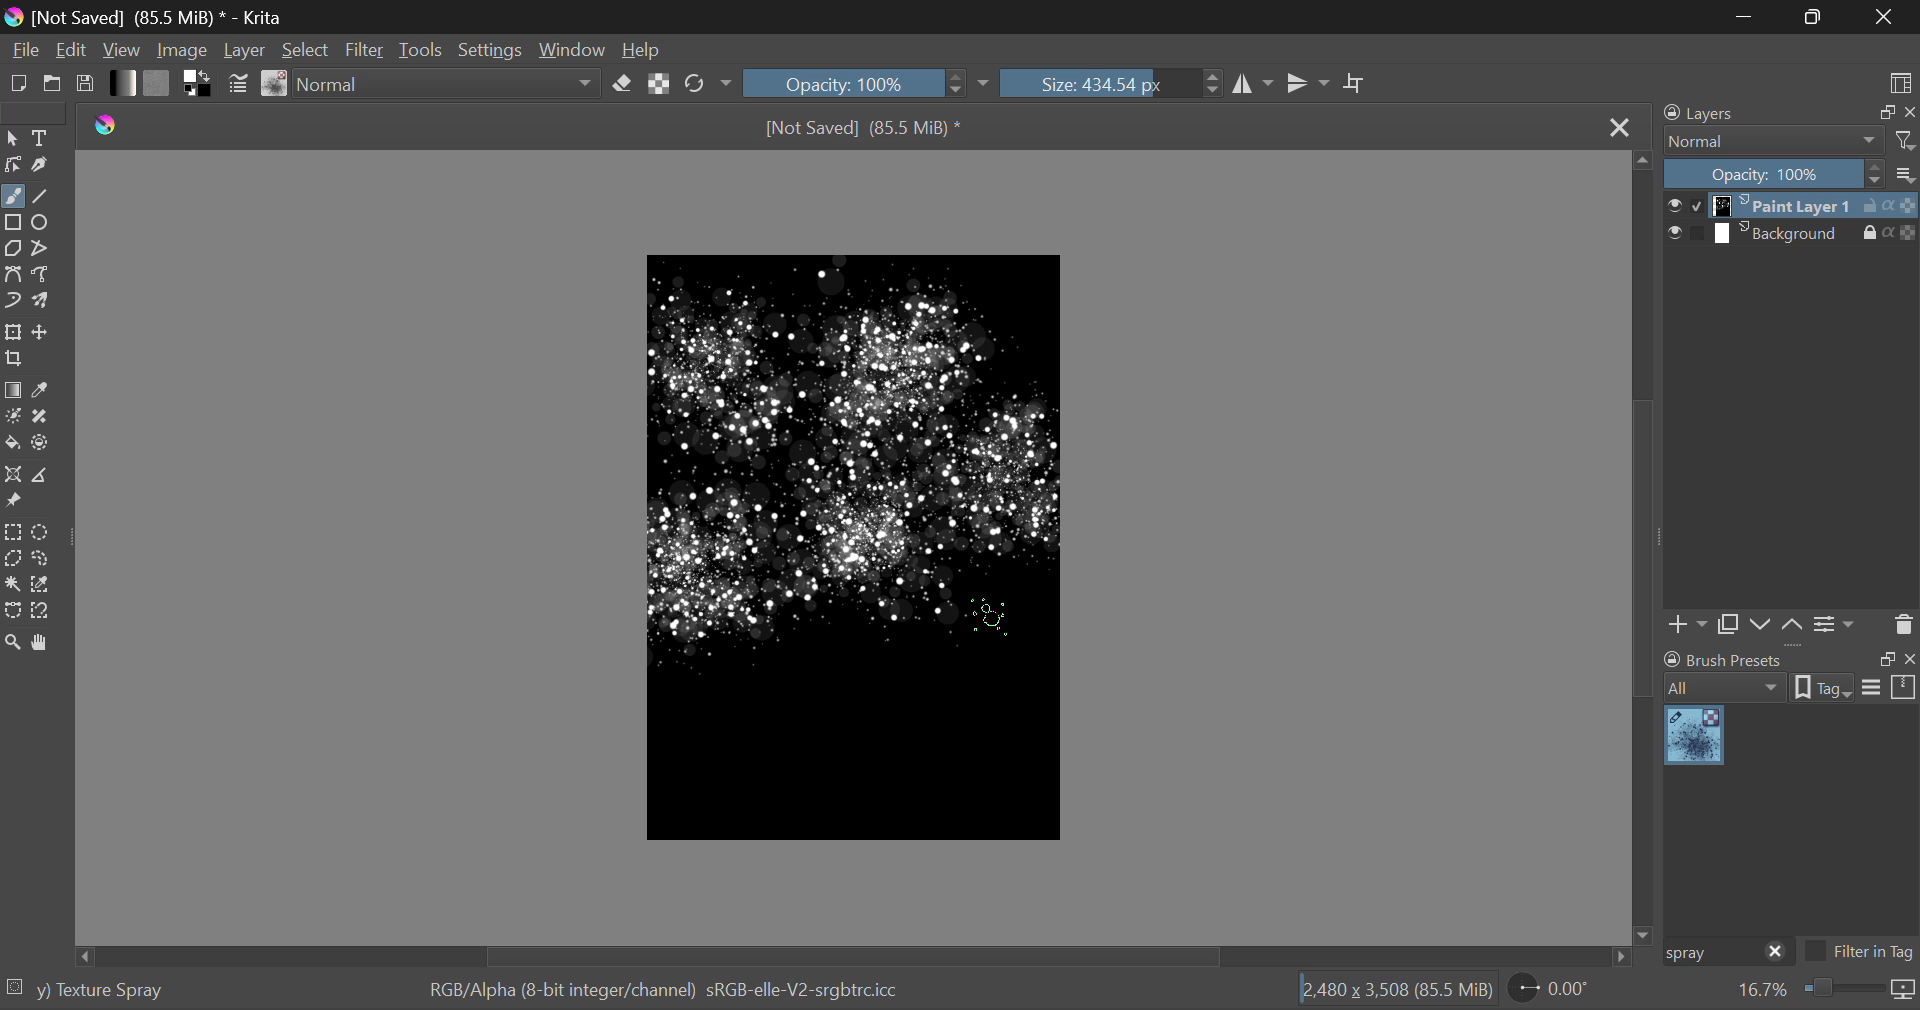  I want to click on Crop Layer, so click(16, 360).